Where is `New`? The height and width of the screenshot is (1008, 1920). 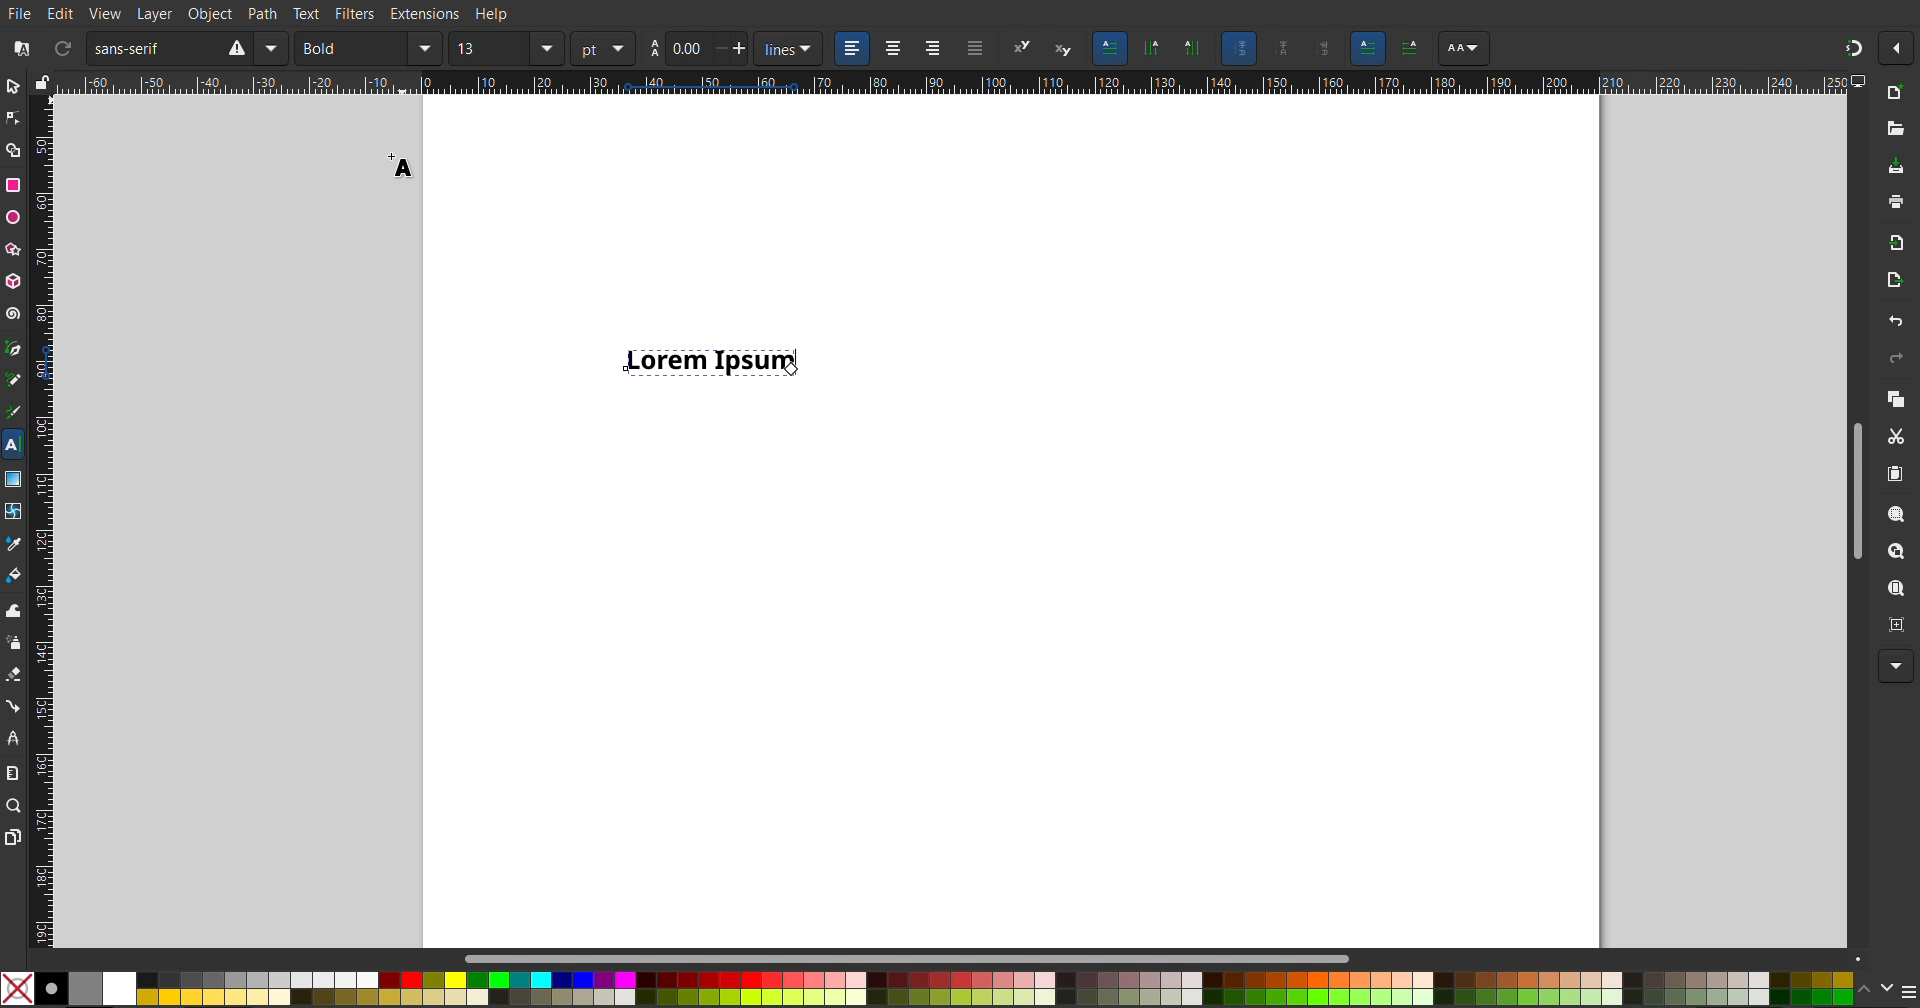
New is located at coordinates (1894, 94).